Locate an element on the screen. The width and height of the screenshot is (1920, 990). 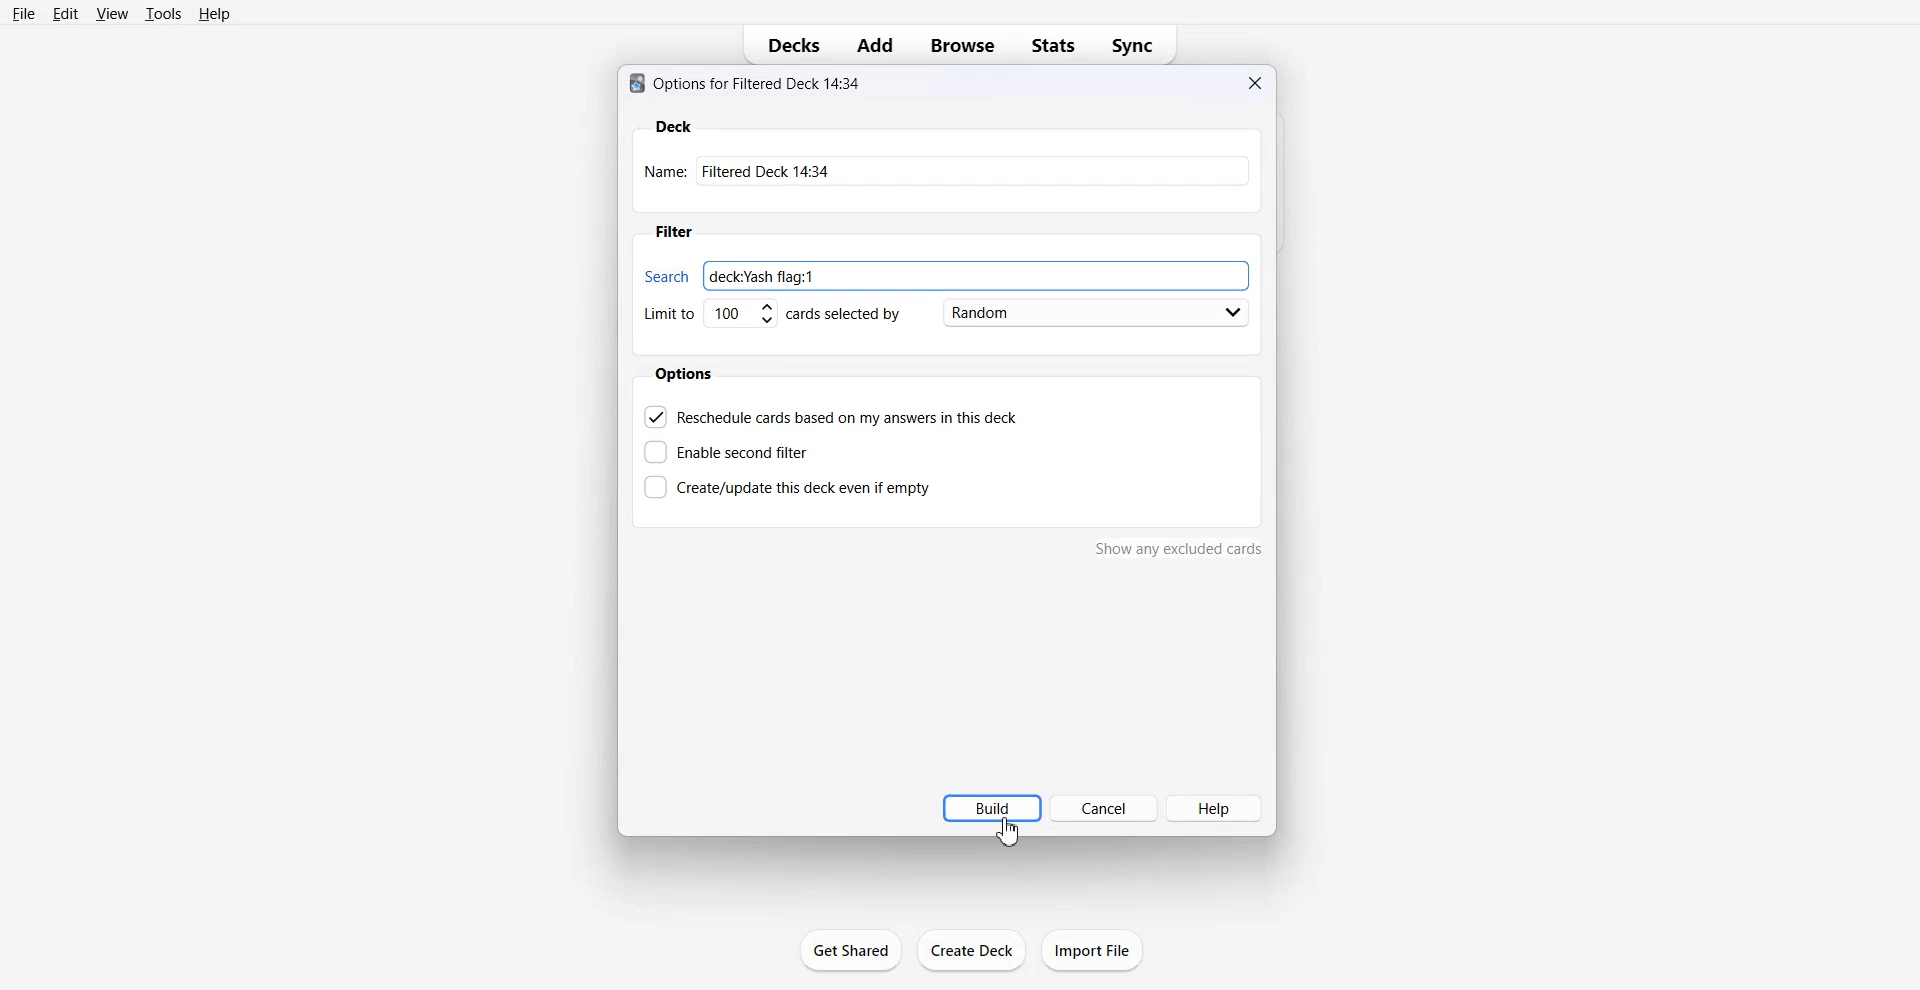
Create Deck is located at coordinates (971, 950).